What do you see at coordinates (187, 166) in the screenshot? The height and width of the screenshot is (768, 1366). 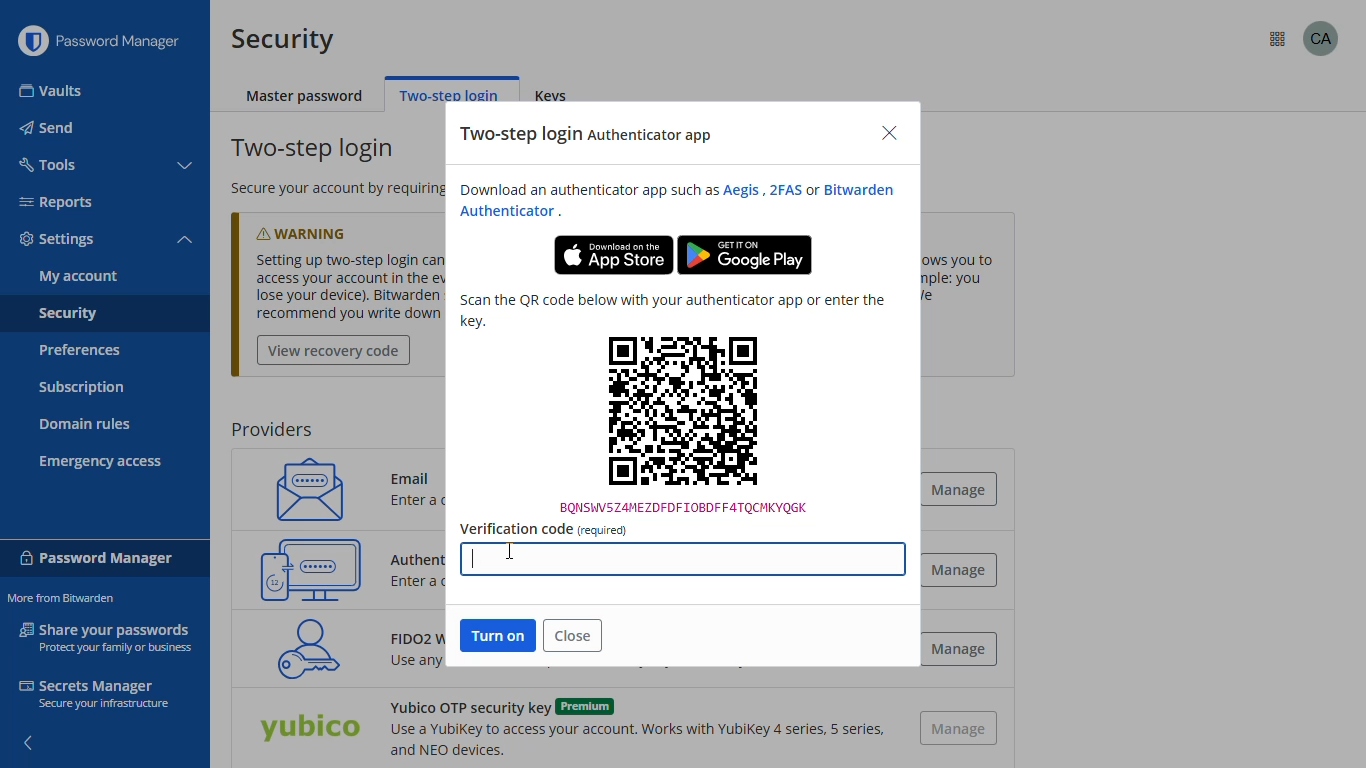 I see `toggle collapse` at bounding box center [187, 166].